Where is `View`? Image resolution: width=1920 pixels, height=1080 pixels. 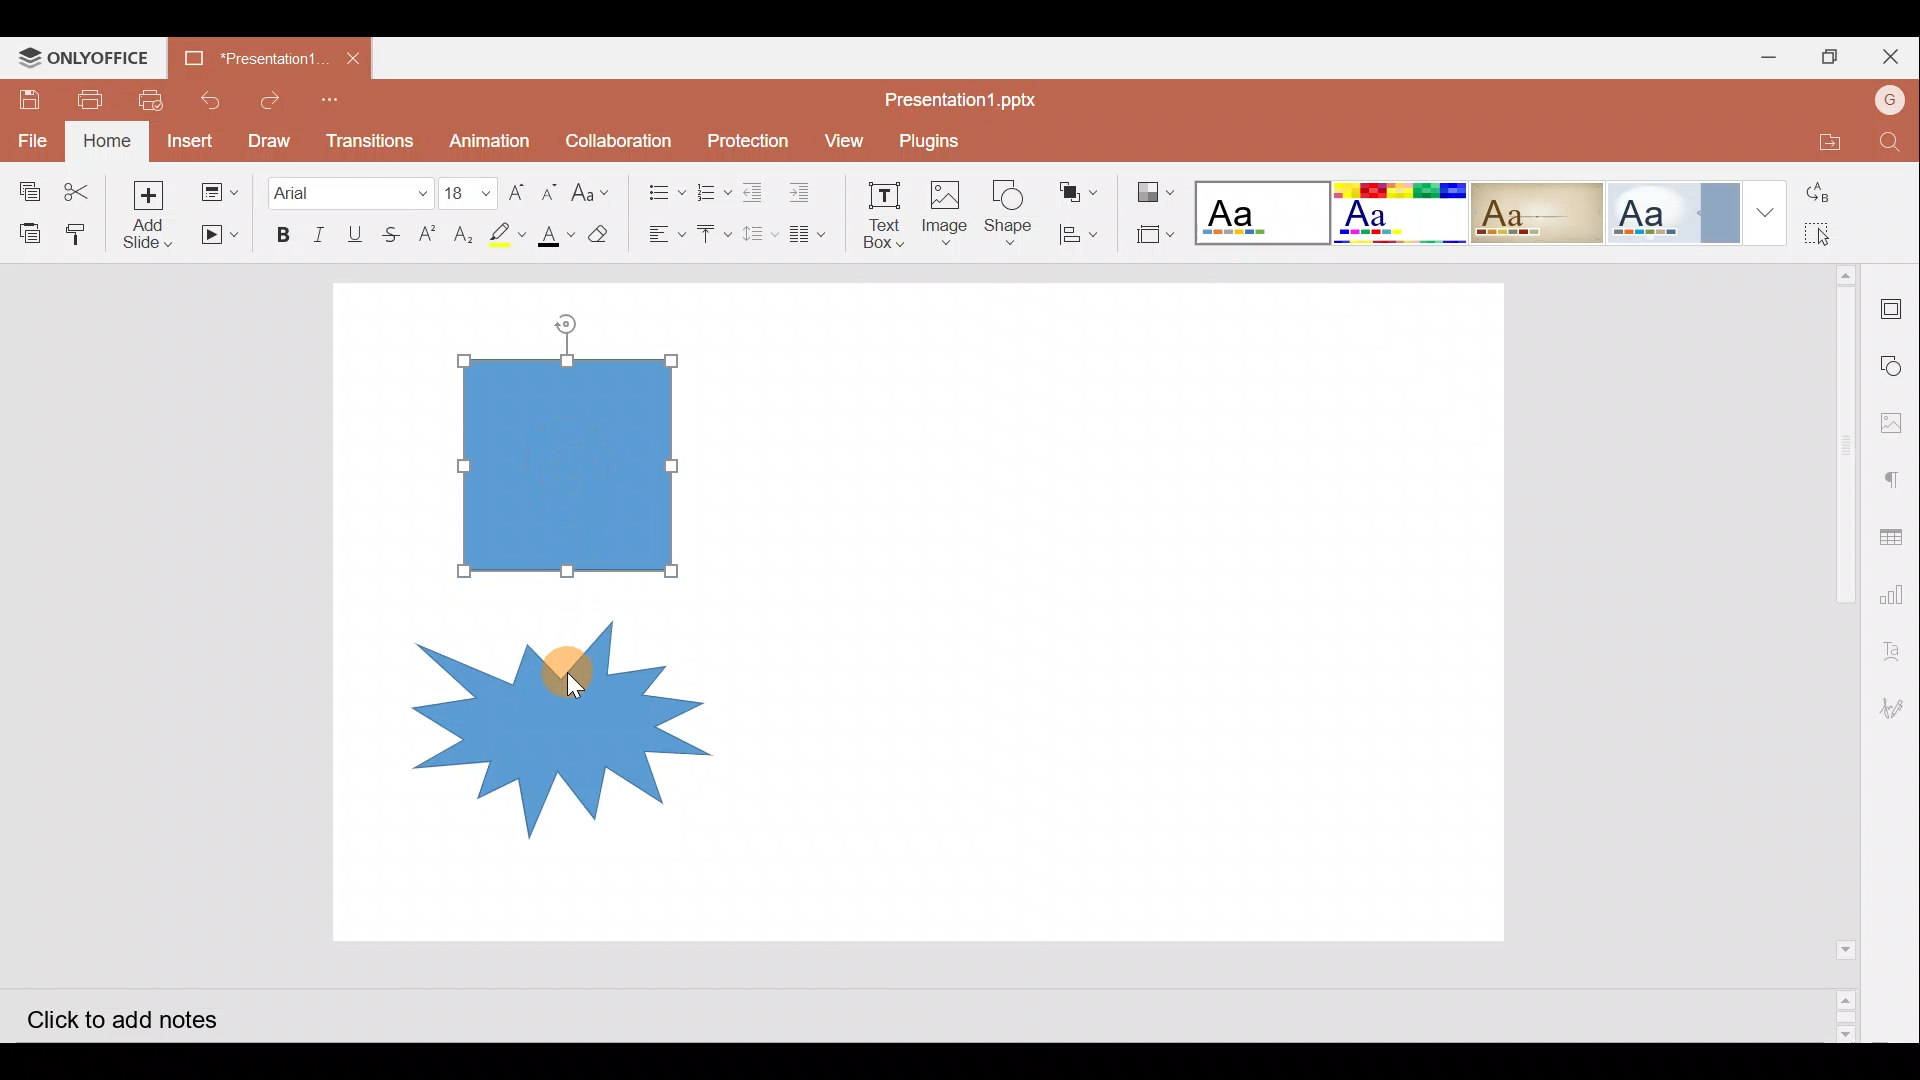
View is located at coordinates (841, 139).